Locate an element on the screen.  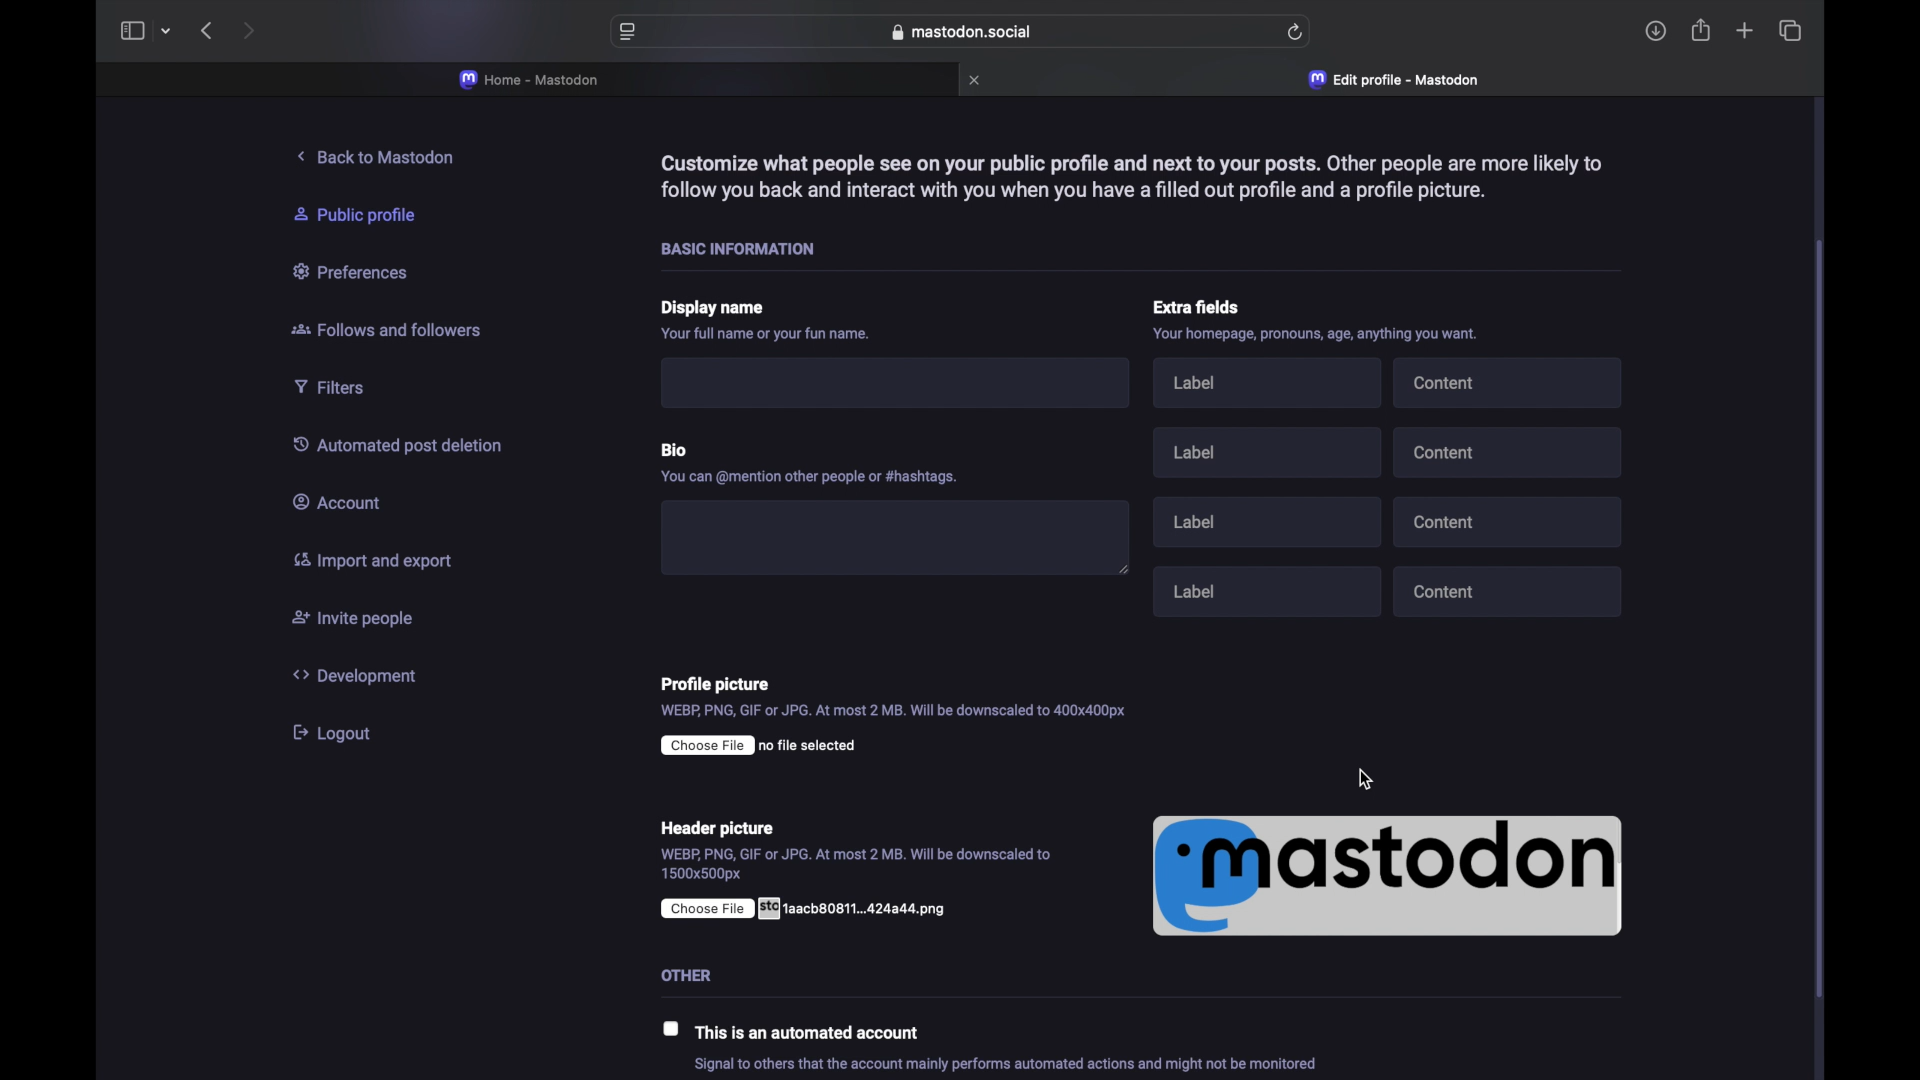
info is located at coordinates (814, 475).